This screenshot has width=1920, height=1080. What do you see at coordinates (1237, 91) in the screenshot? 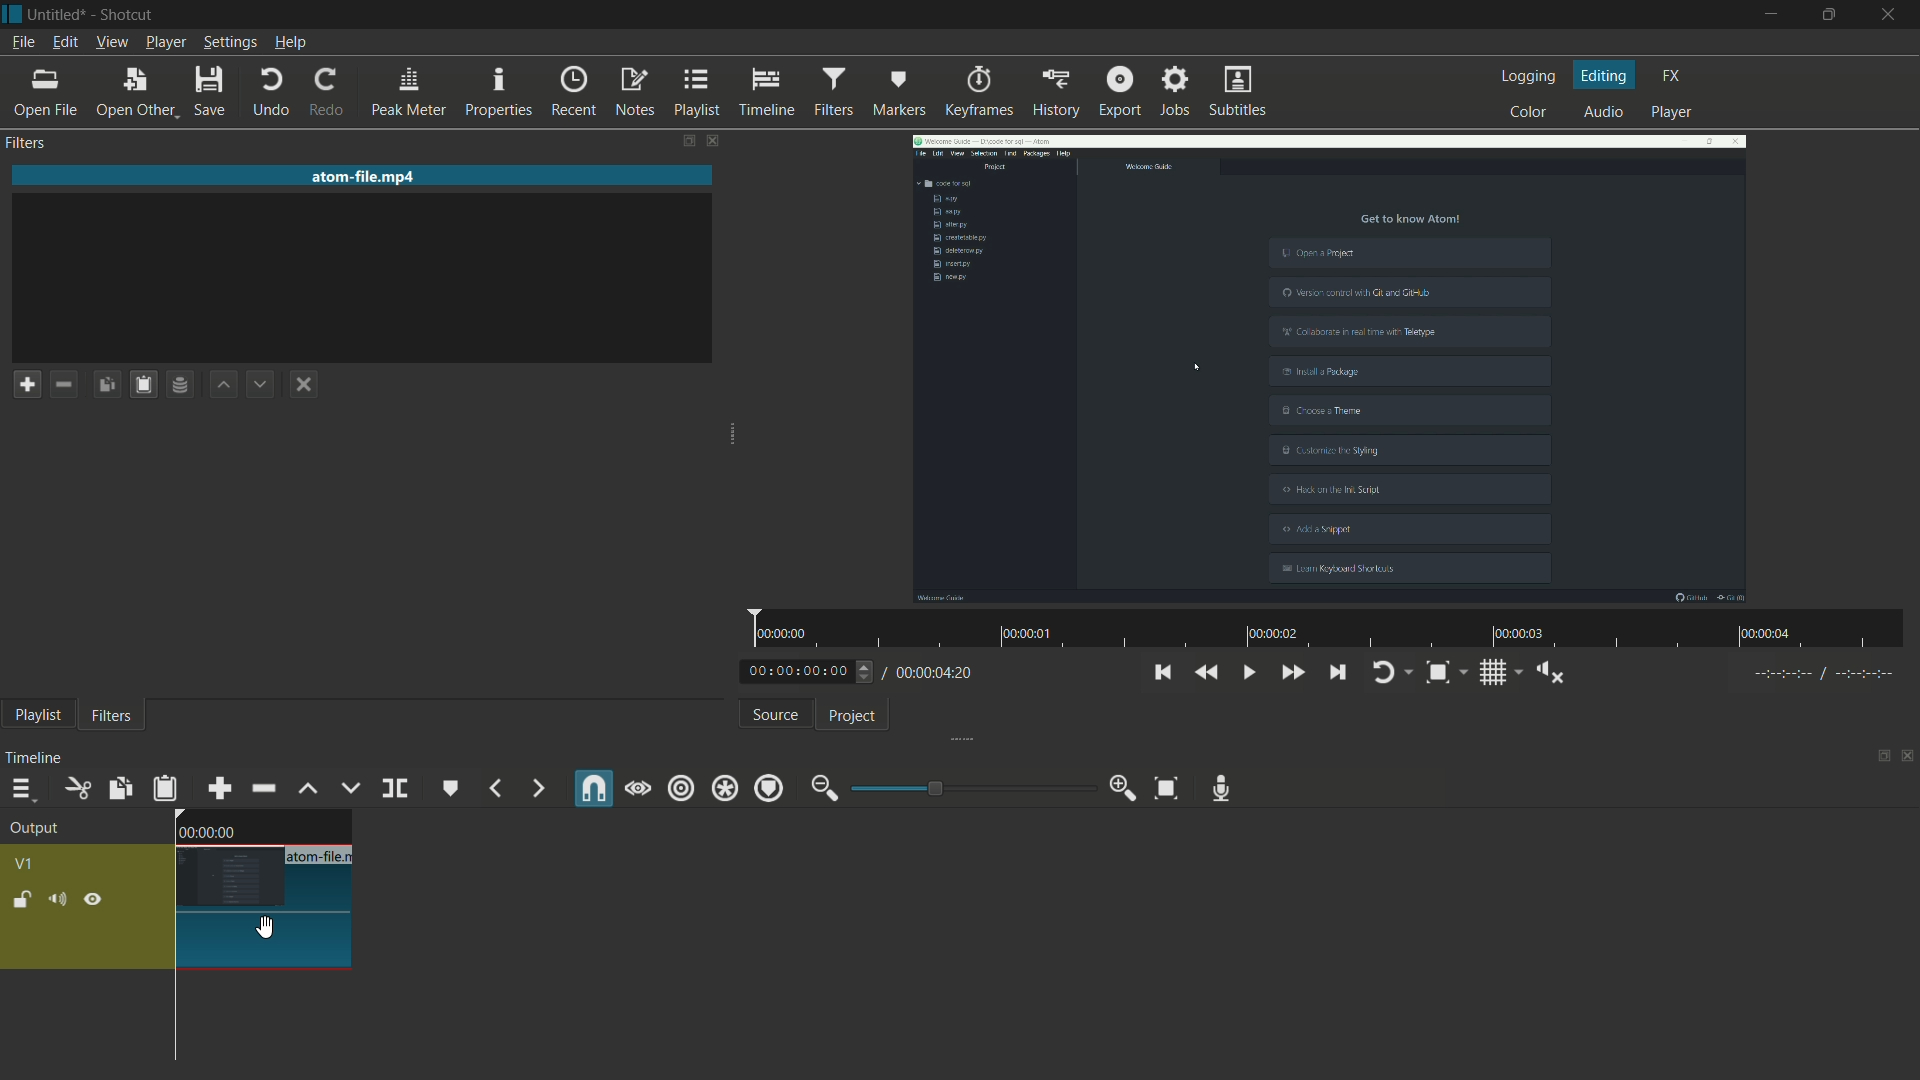
I see `subtitles` at bounding box center [1237, 91].